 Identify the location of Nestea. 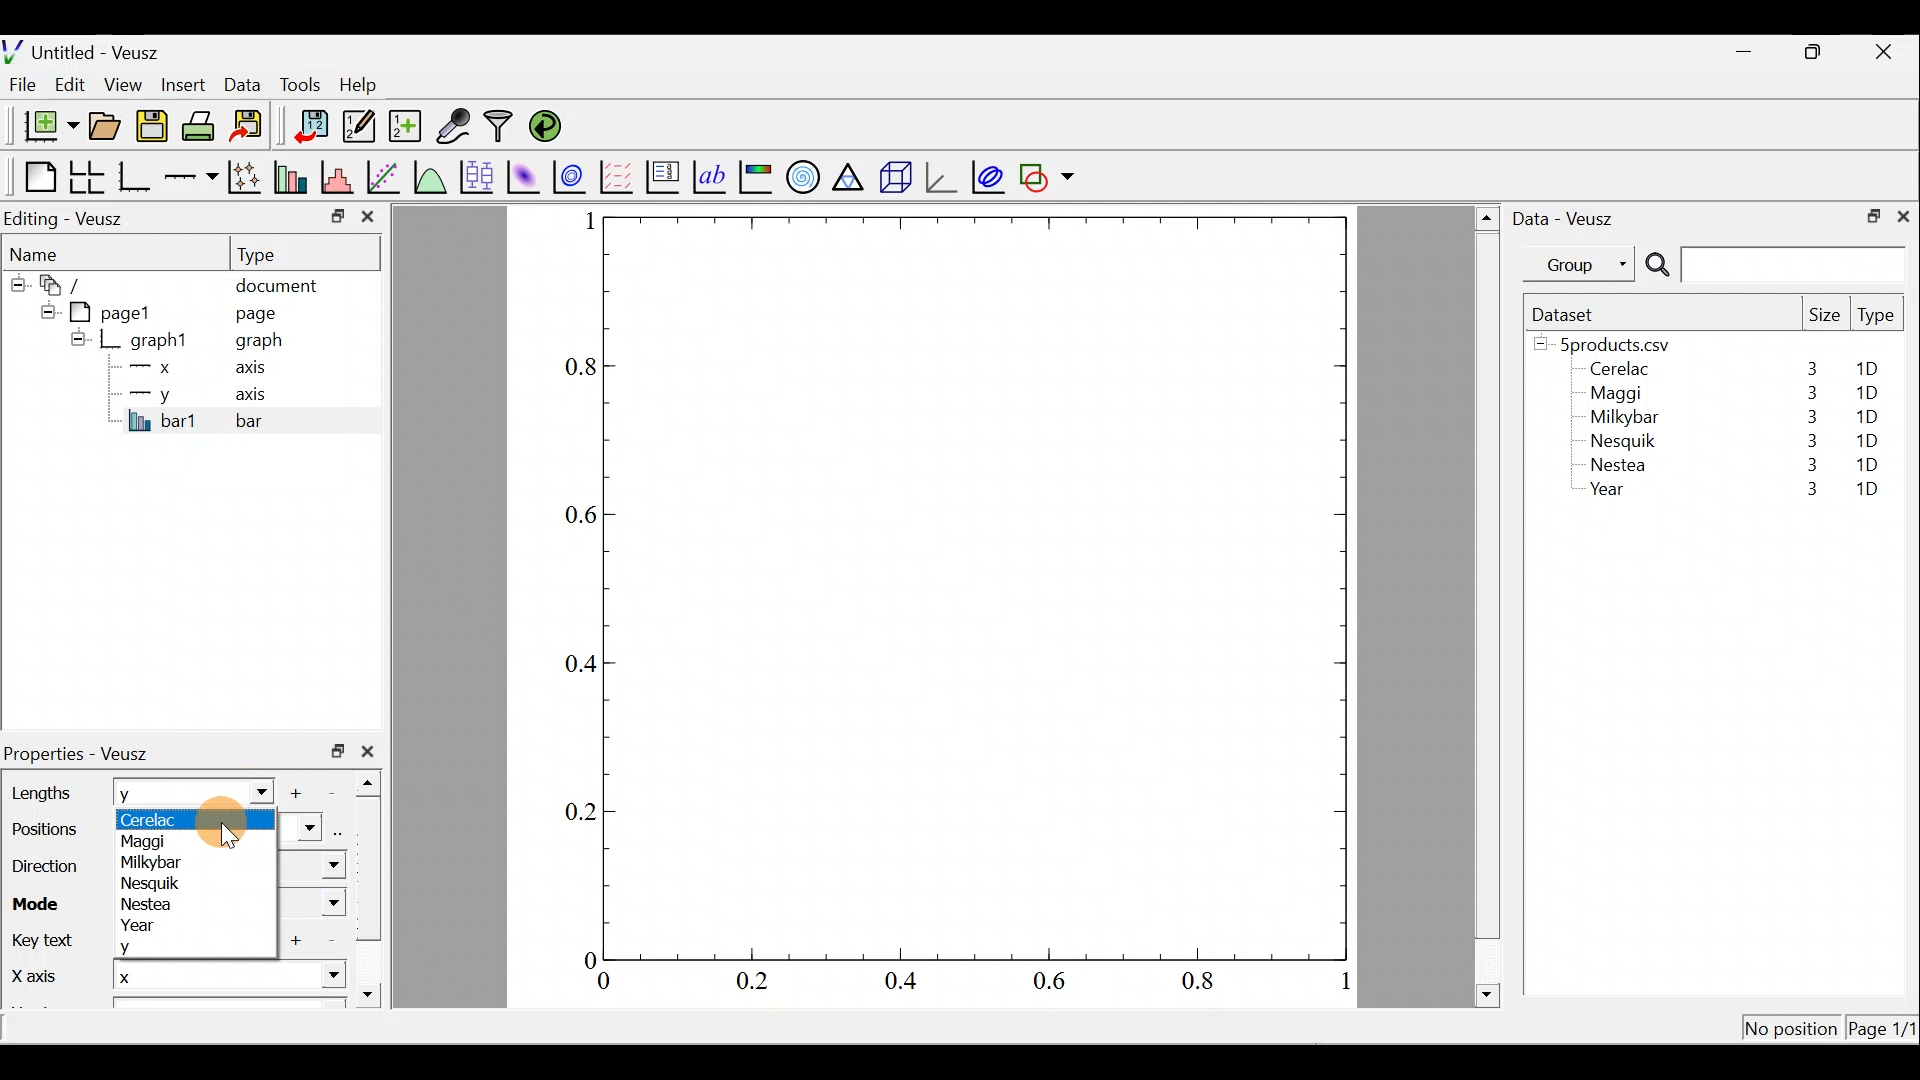
(149, 905).